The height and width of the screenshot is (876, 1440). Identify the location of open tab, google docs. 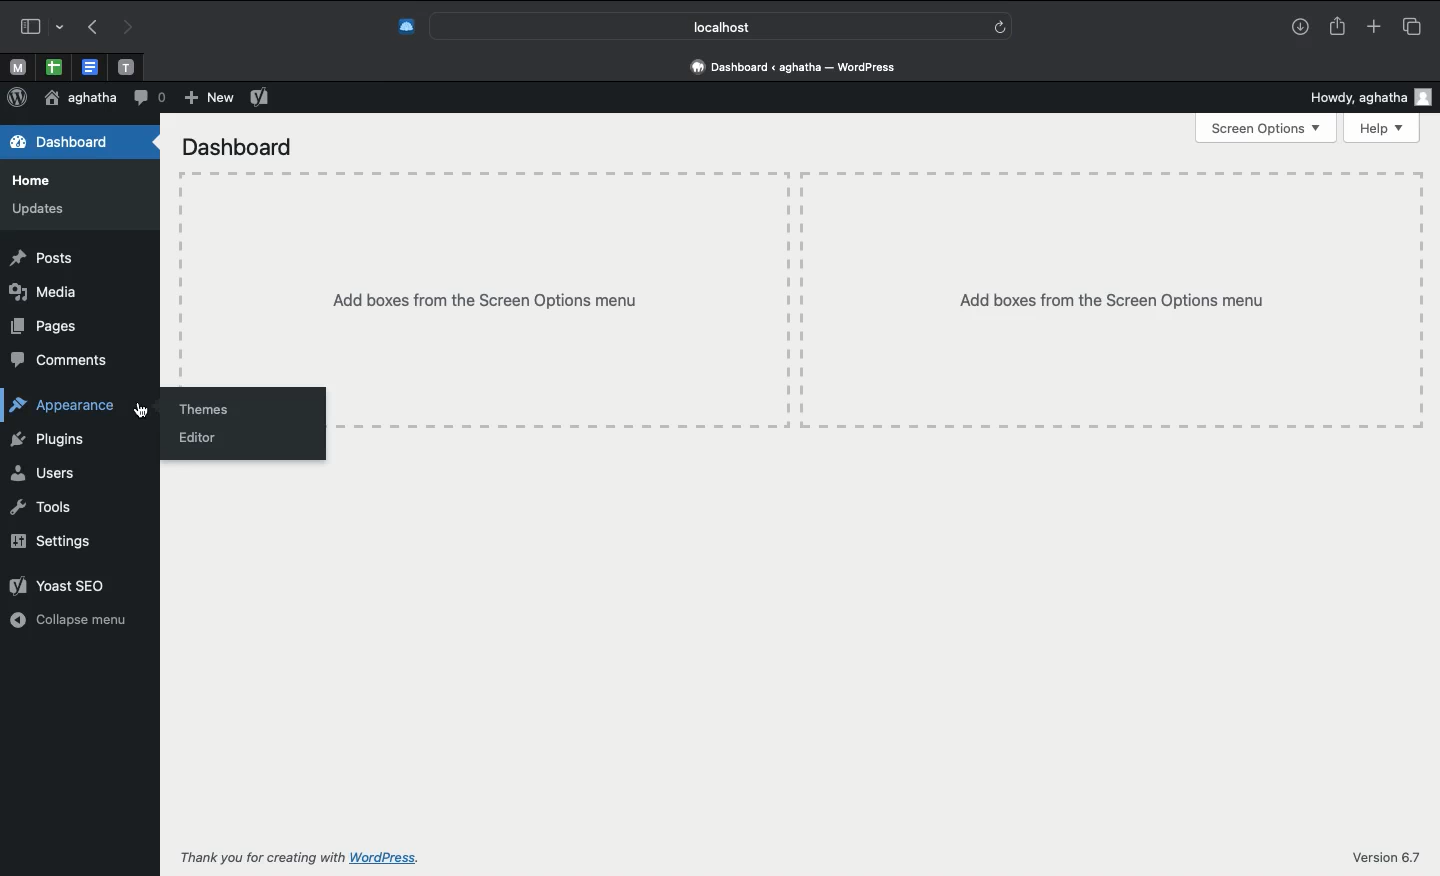
(88, 68).